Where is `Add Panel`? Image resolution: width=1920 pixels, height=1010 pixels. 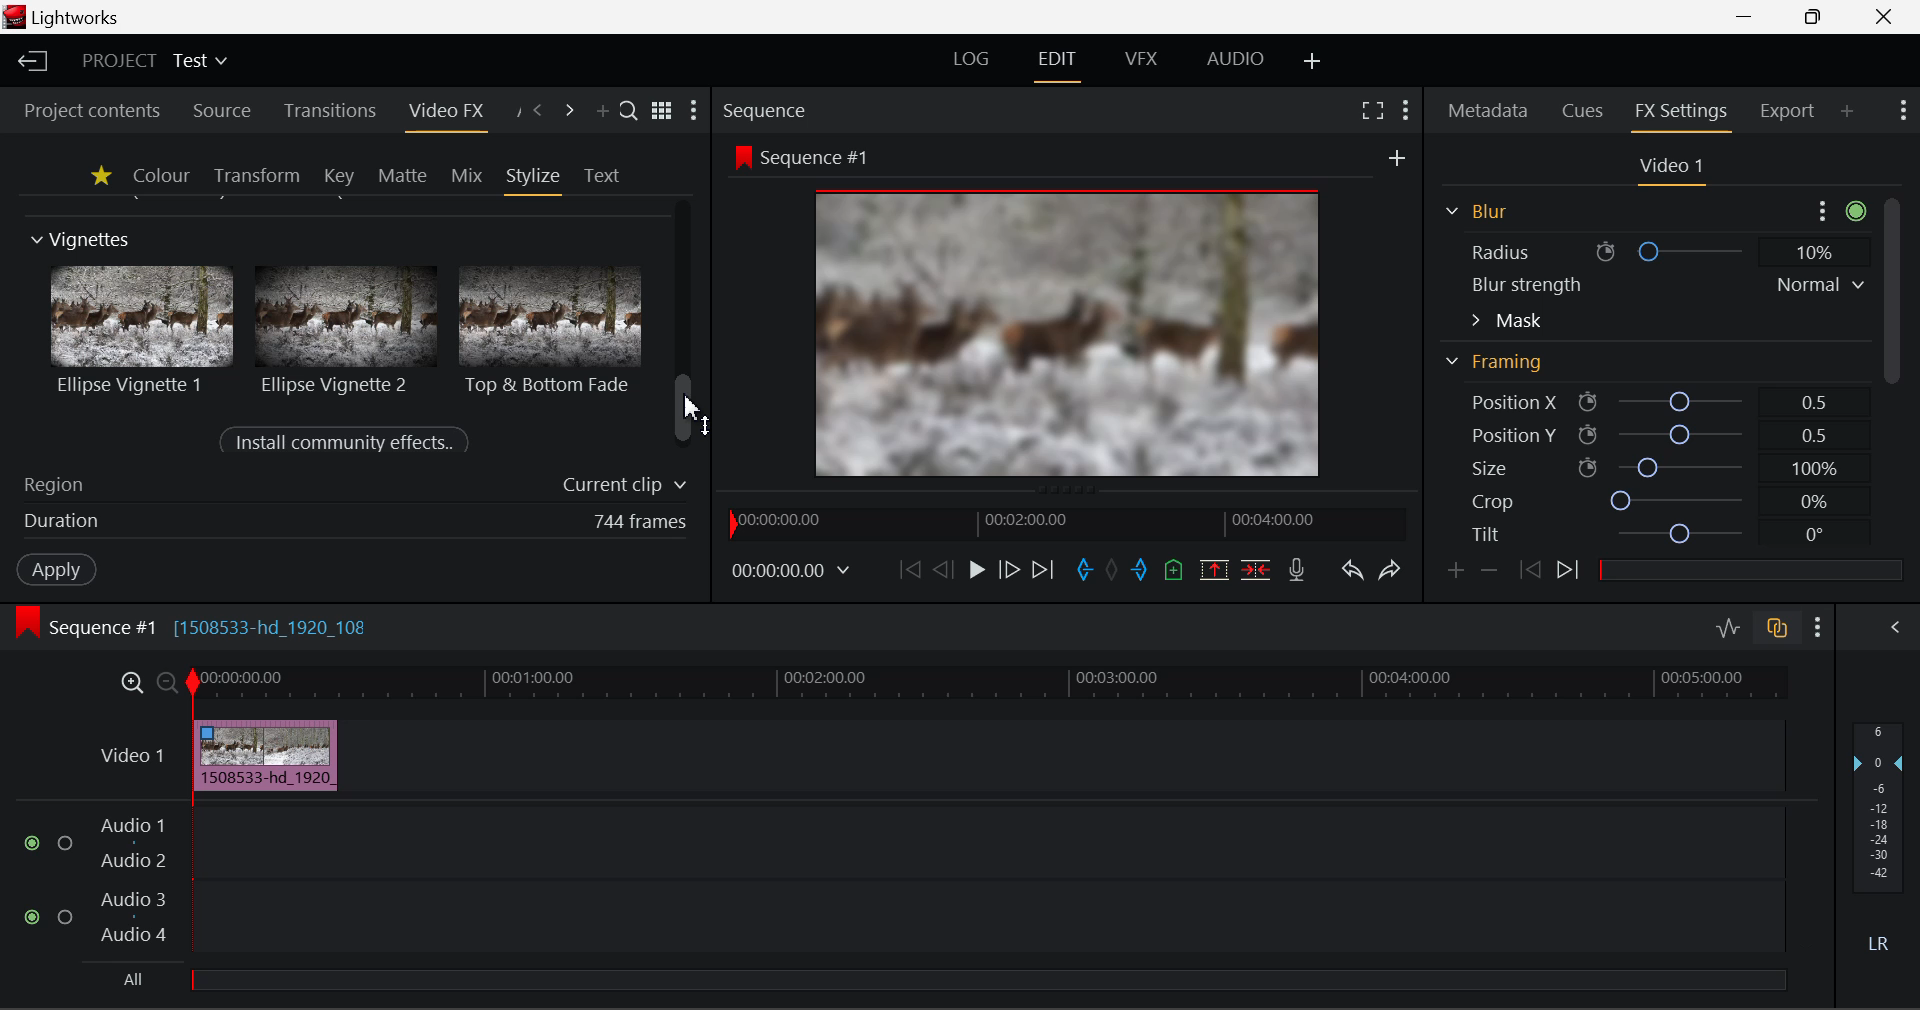 Add Panel is located at coordinates (602, 113).